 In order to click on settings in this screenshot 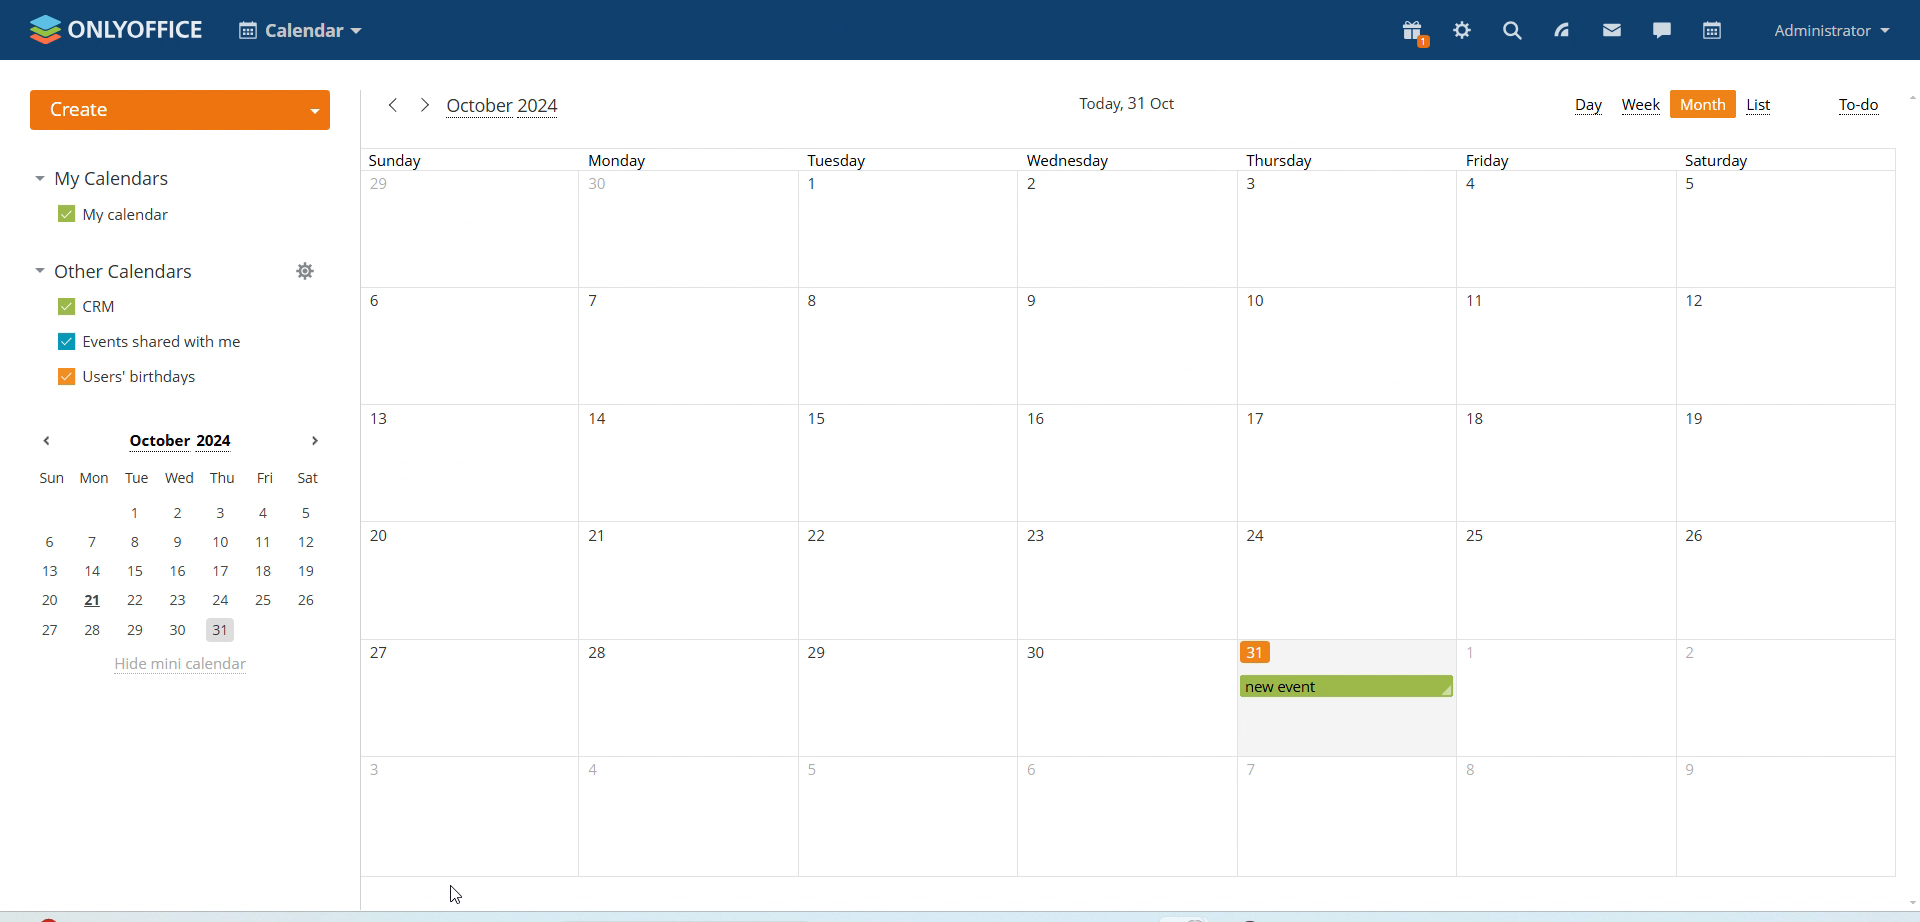, I will do `click(1463, 31)`.